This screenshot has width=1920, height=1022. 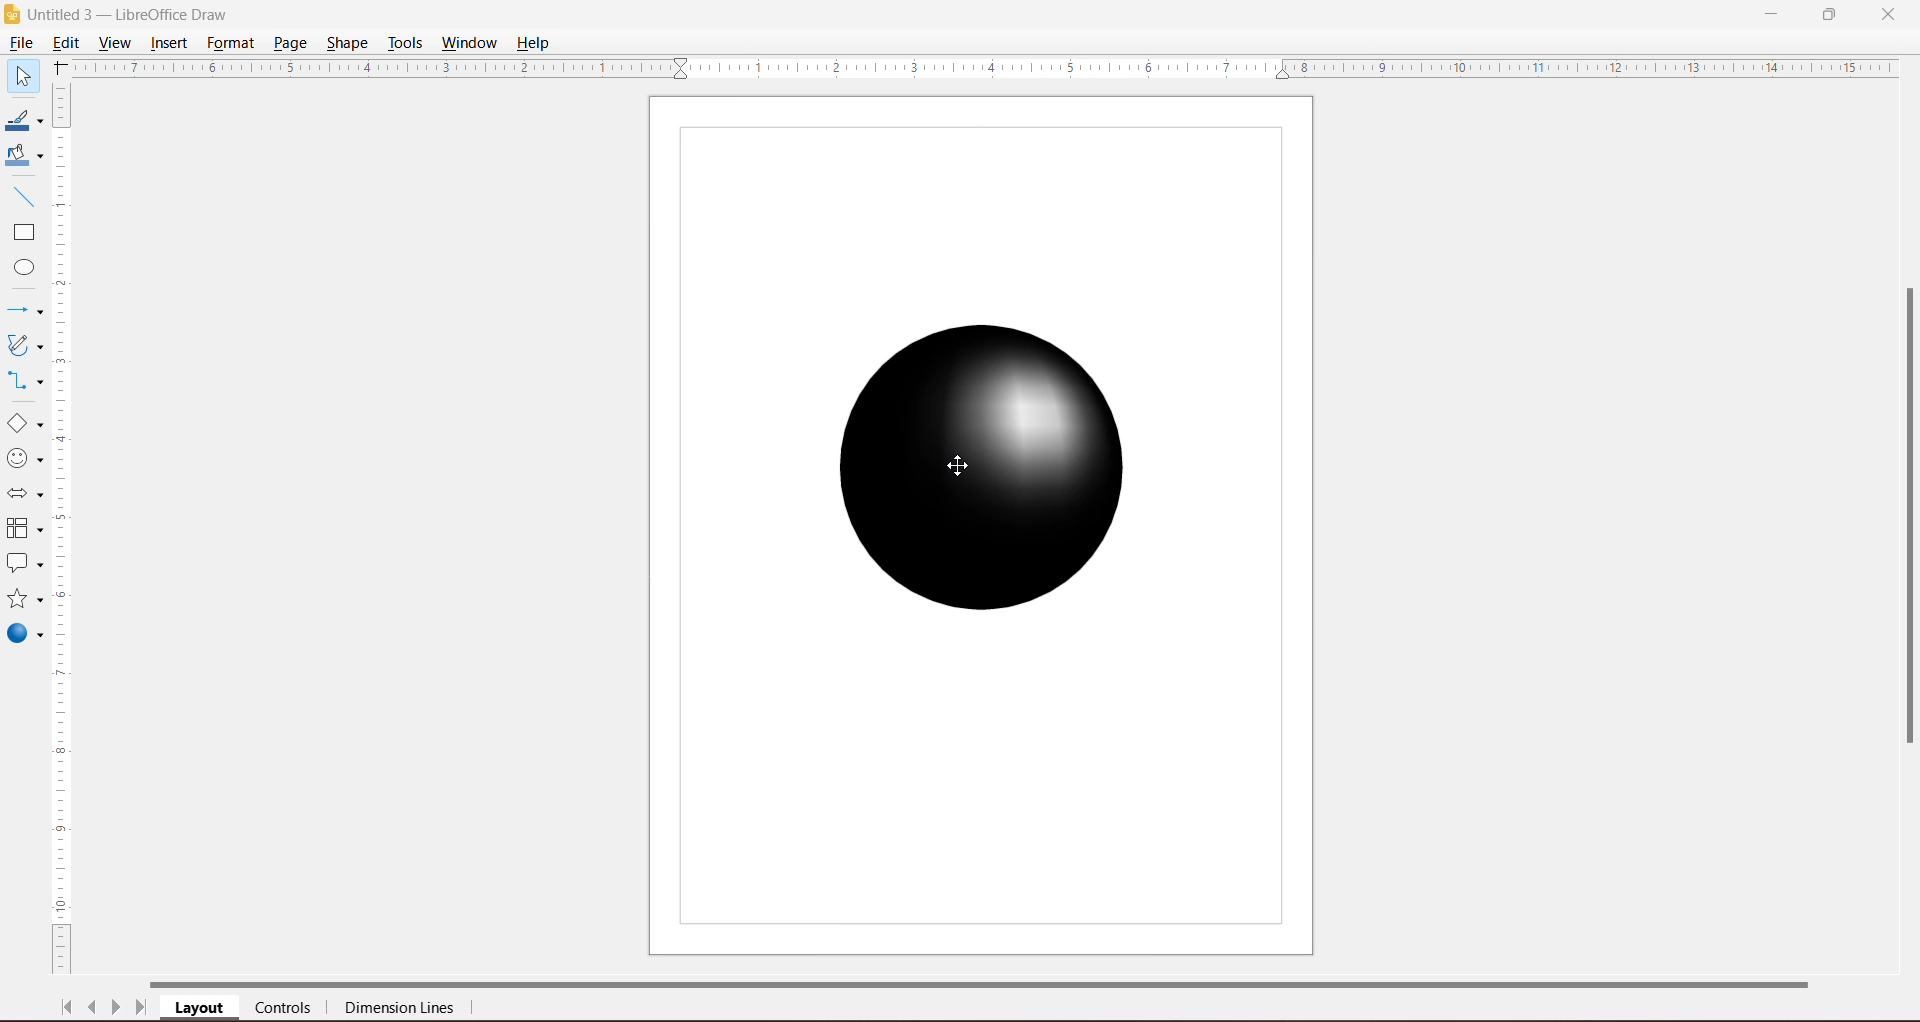 I want to click on Scroll to first page, so click(x=67, y=1007).